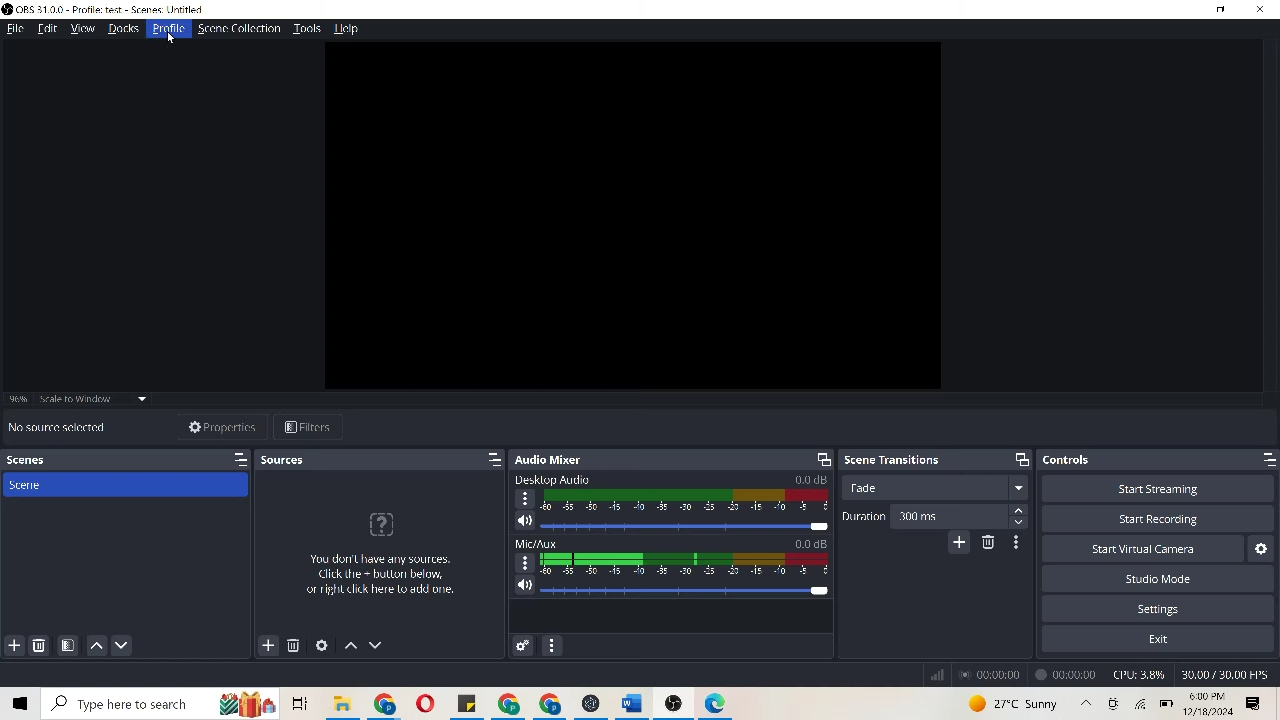 This screenshot has height=720, width=1280. Describe the element at coordinates (19, 395) in the screenshot. I see `96%` at that location.